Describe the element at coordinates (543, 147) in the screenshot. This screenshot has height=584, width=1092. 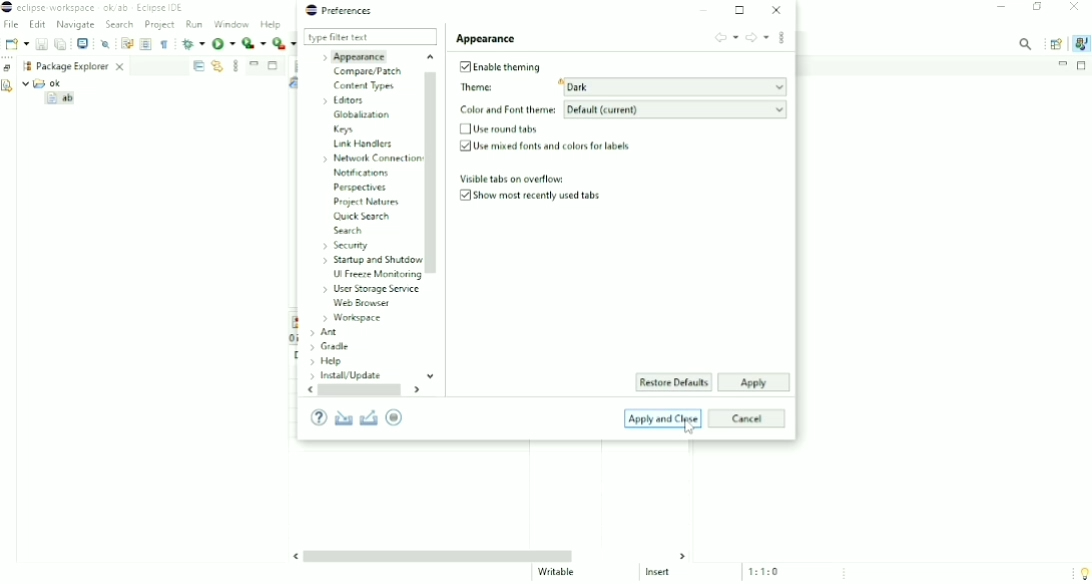
I see `Use mixed fonts and colors for labels` at that location.